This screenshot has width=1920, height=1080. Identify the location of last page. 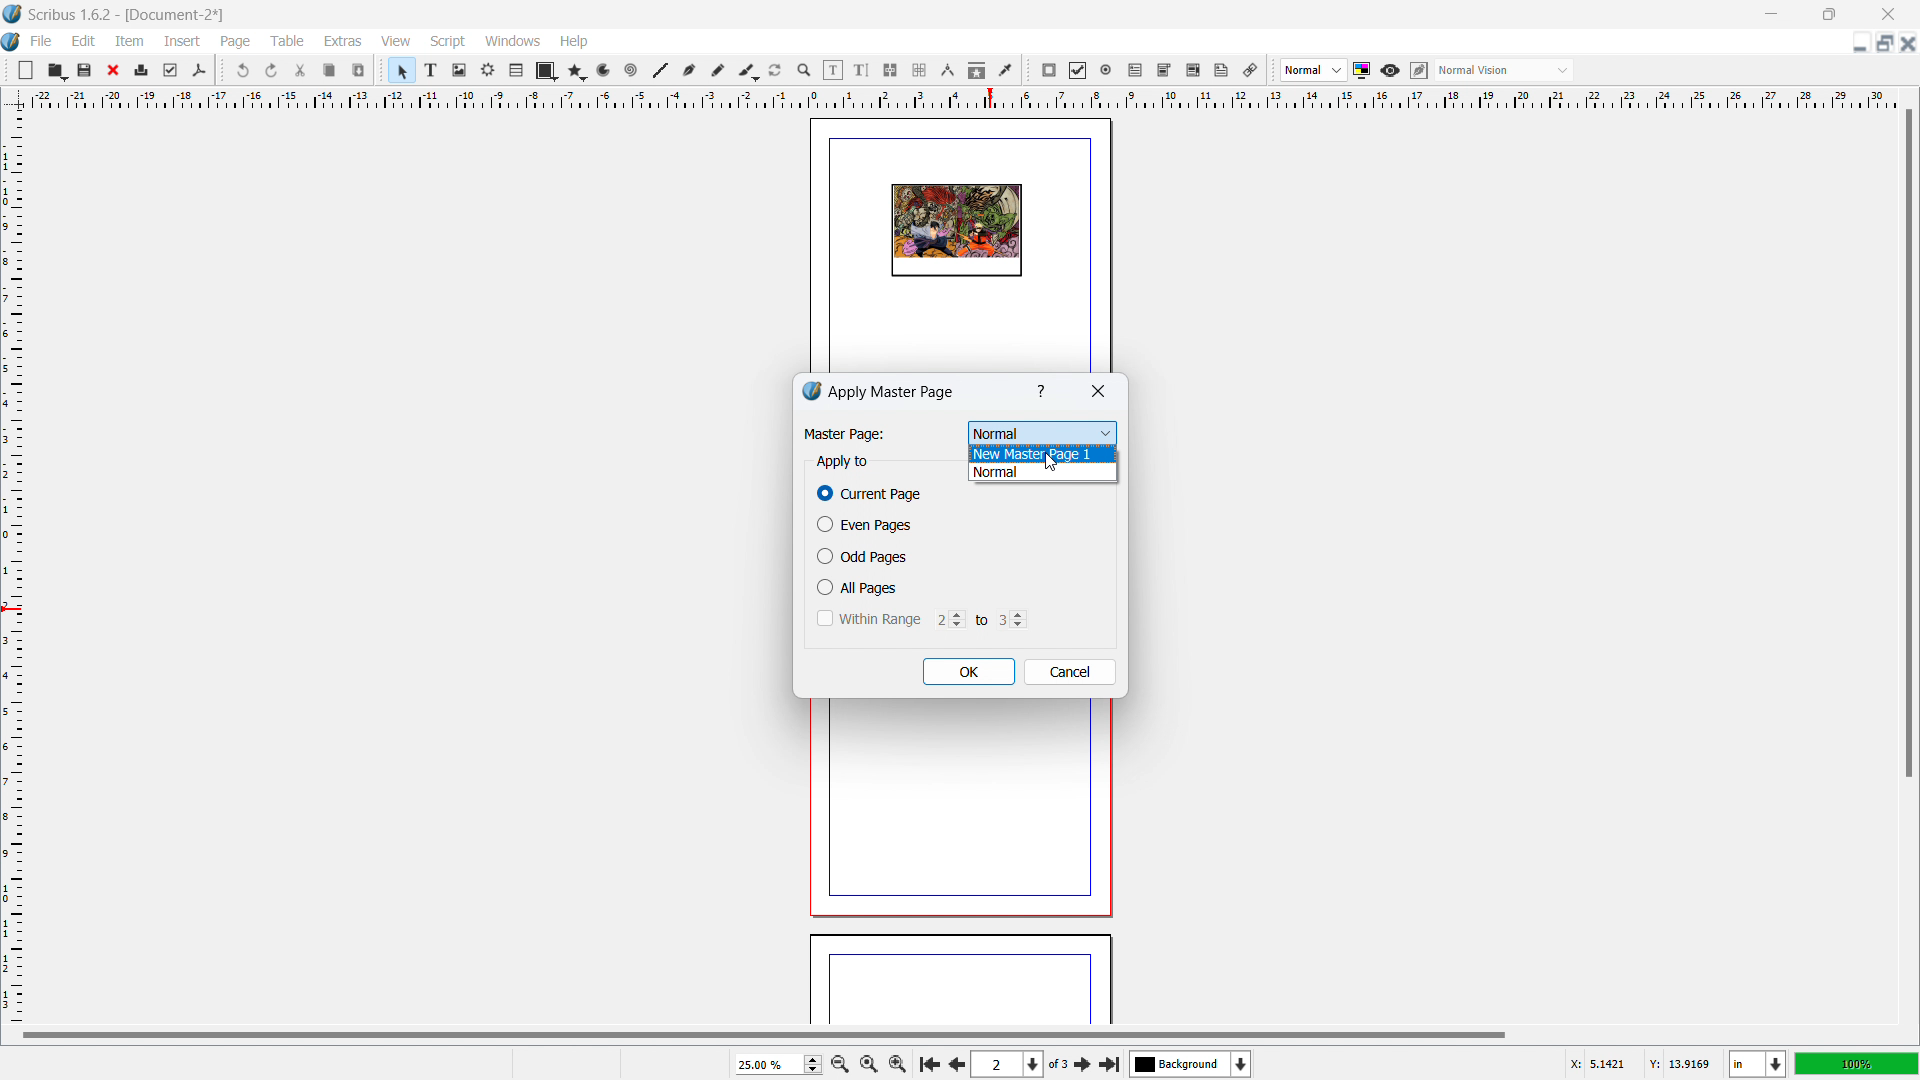
(1109, 1061).